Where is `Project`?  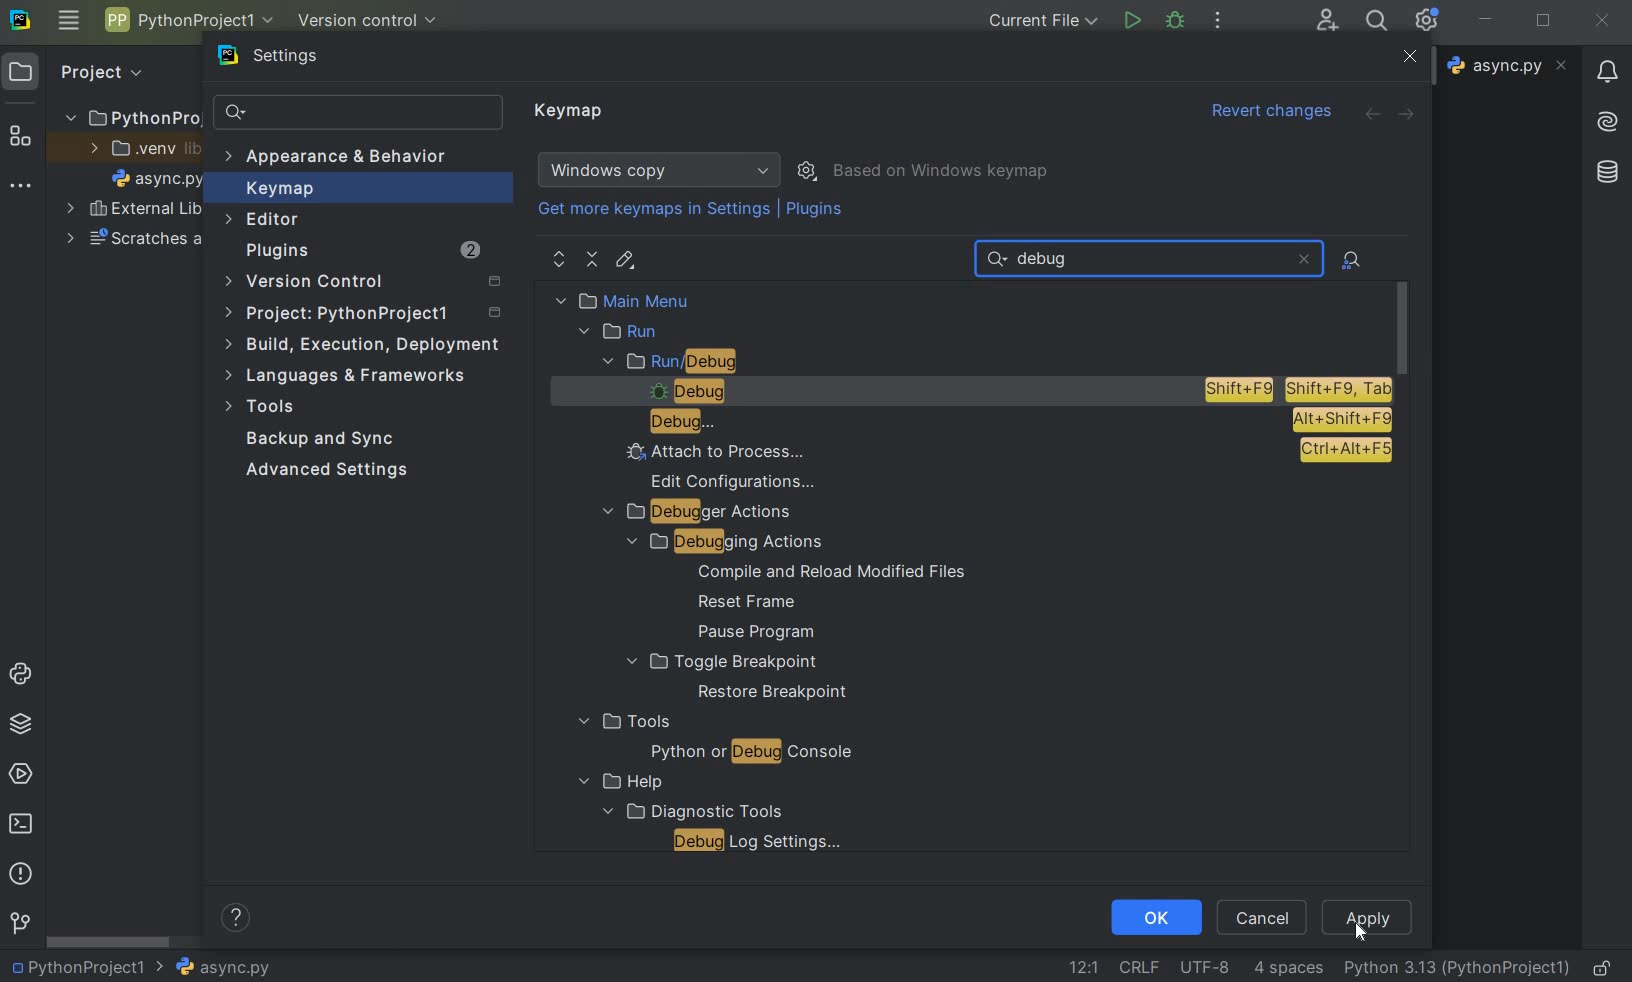 Project is located at coordinates (99, 70).